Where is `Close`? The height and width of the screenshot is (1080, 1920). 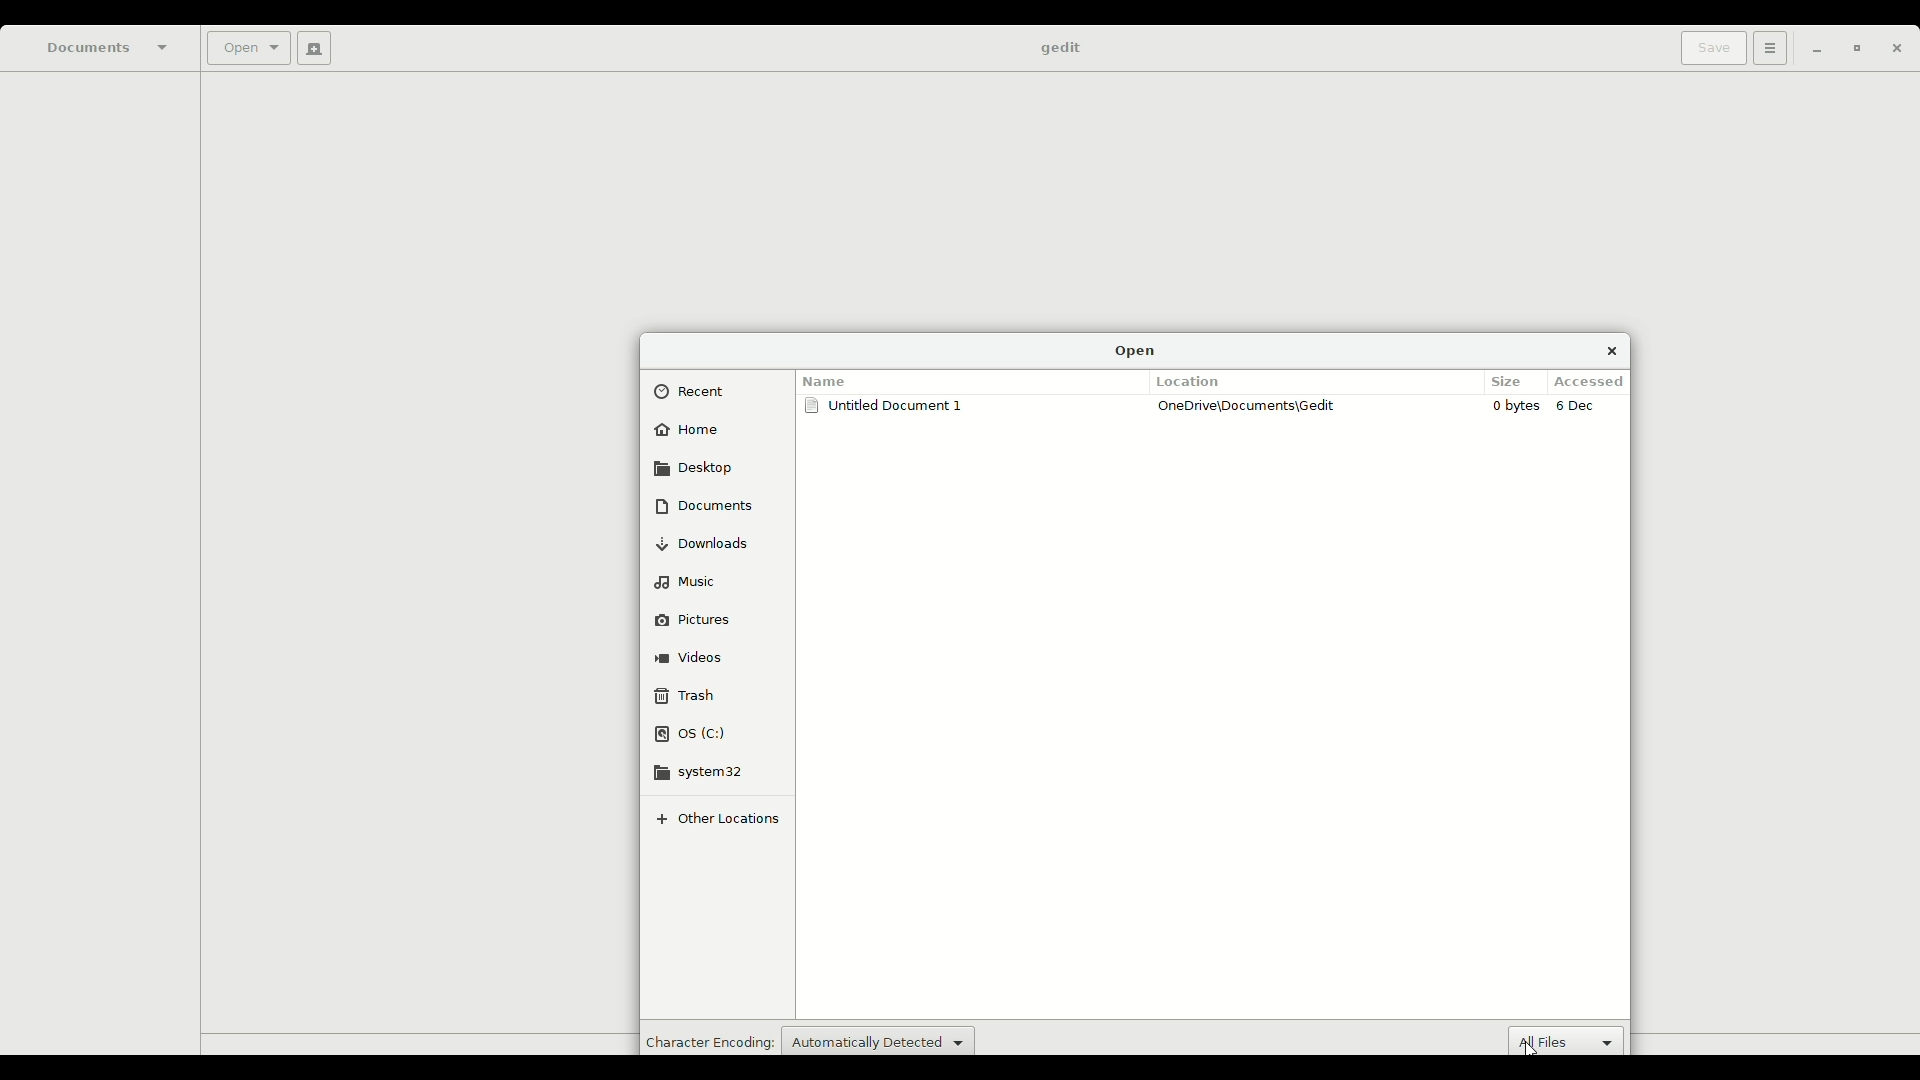
Close is located at coordinates (1612, 350).